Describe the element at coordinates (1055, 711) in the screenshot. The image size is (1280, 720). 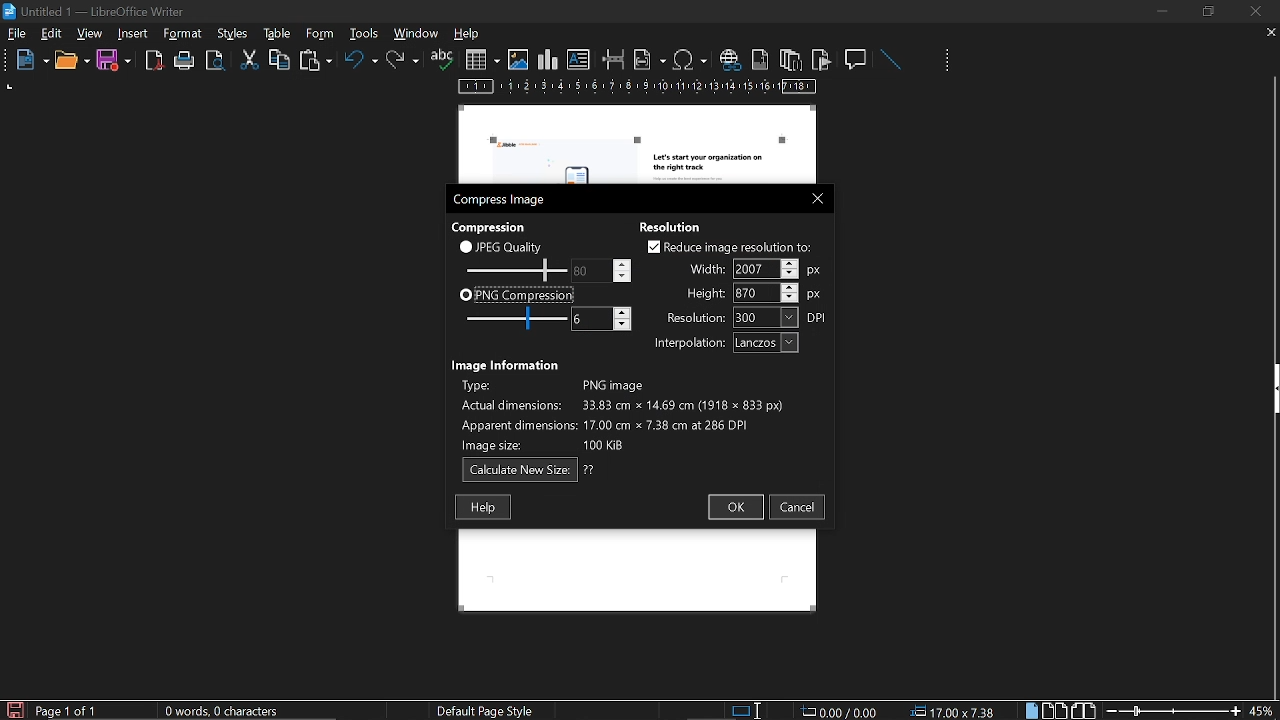
I see `multiple page view` at that location.